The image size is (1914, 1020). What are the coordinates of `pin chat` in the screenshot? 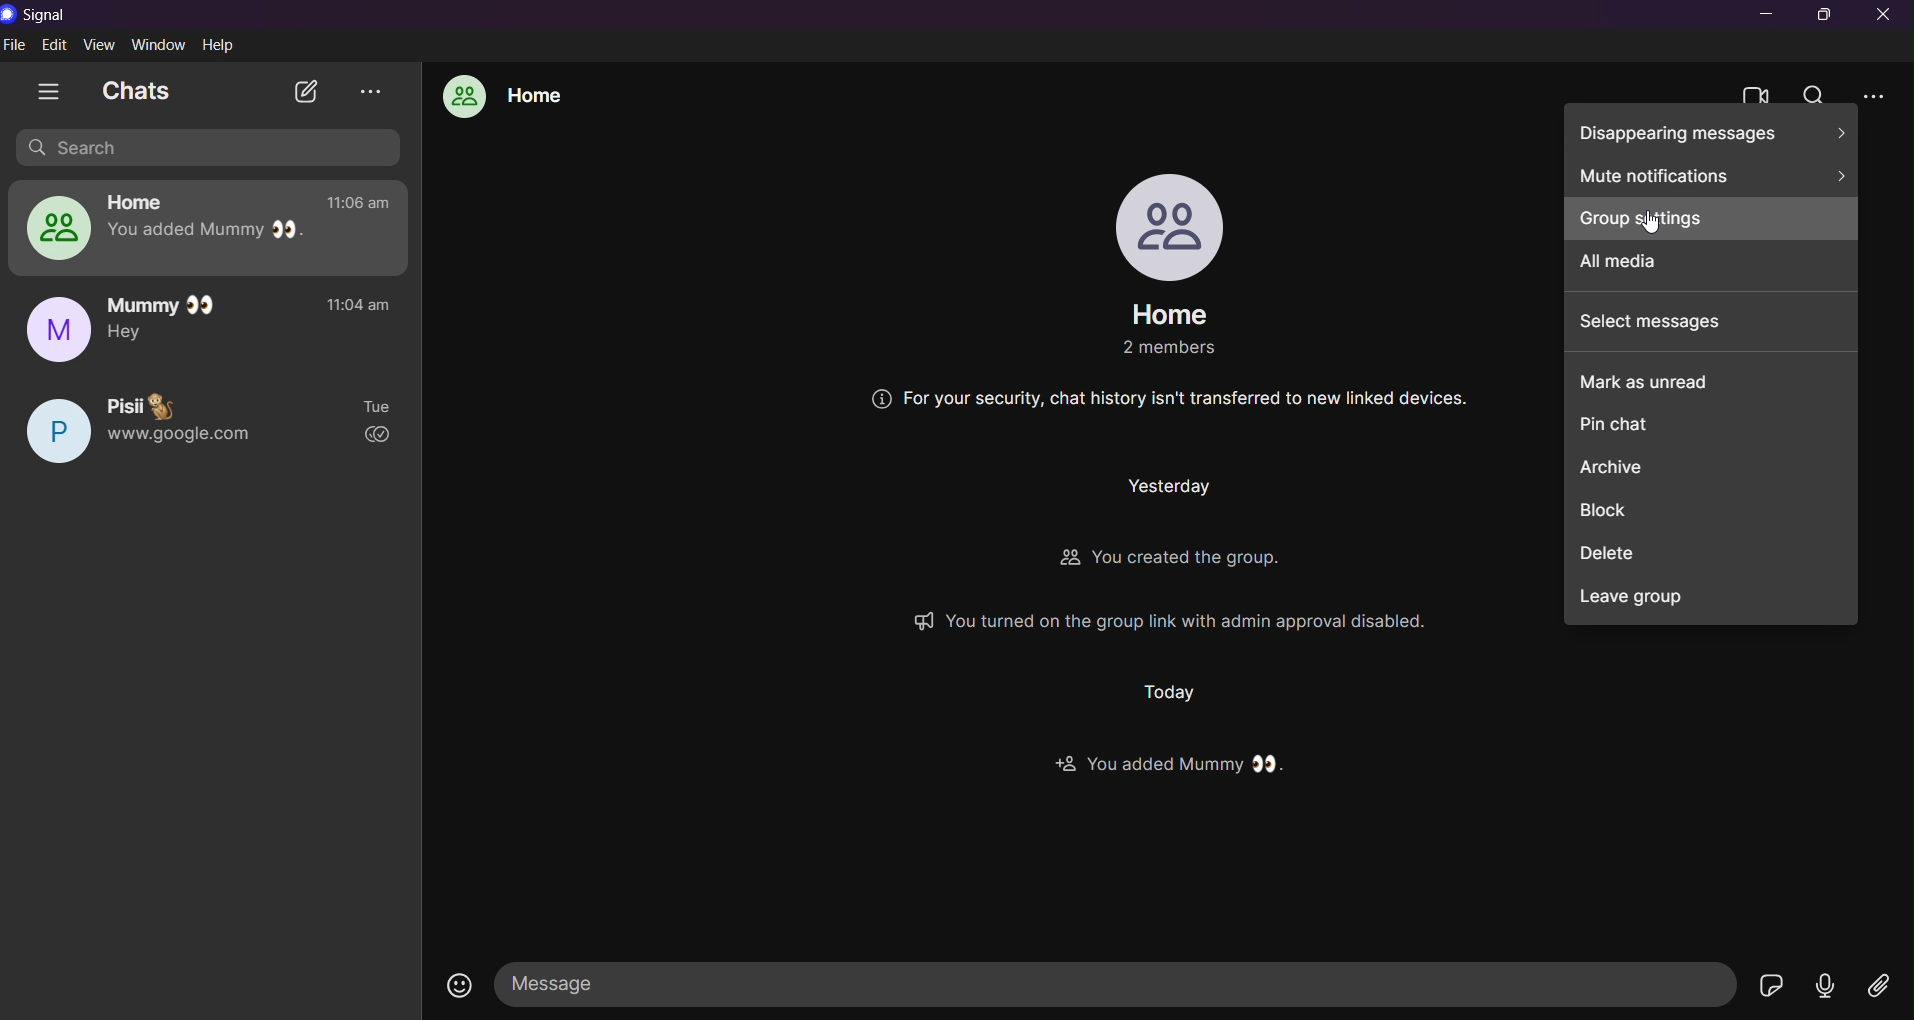 It's located at (1714, 426).